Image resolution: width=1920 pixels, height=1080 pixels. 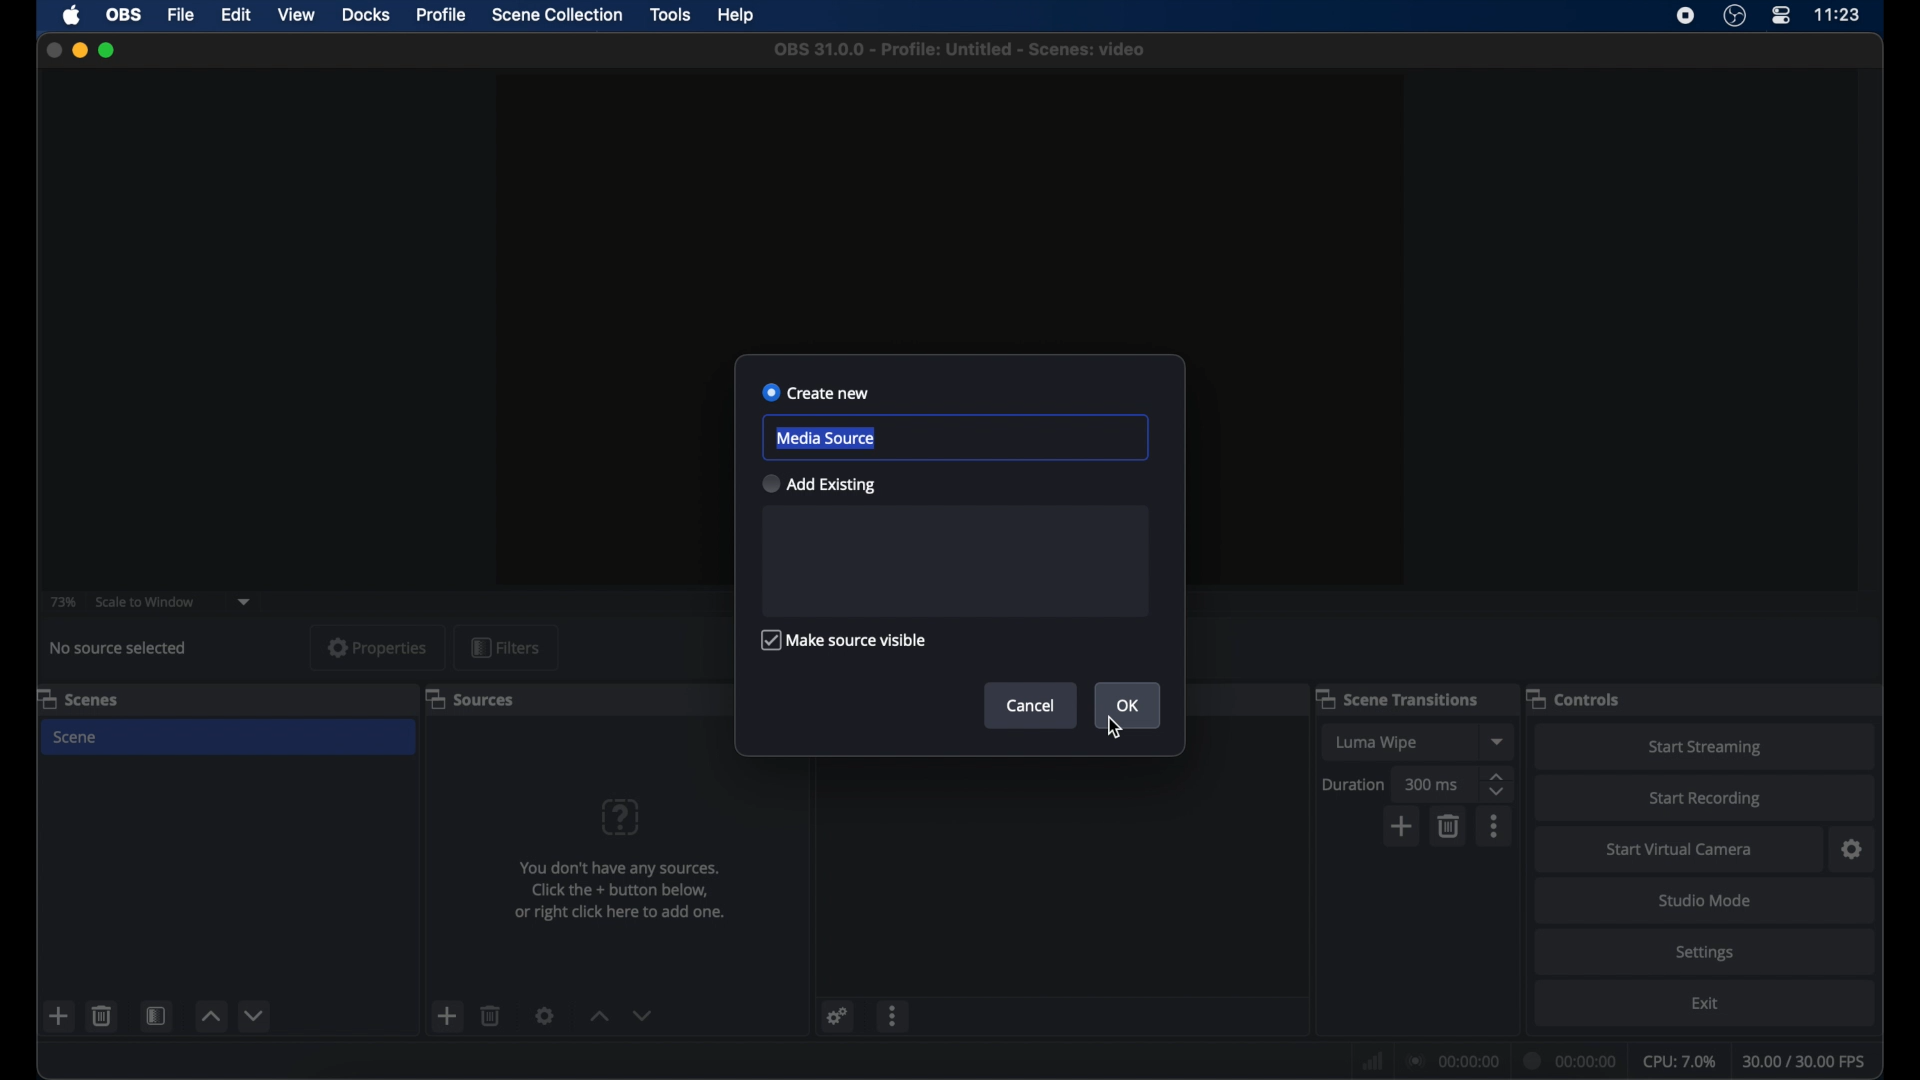 I want to click on cancel, so click(x=1028, y=705).